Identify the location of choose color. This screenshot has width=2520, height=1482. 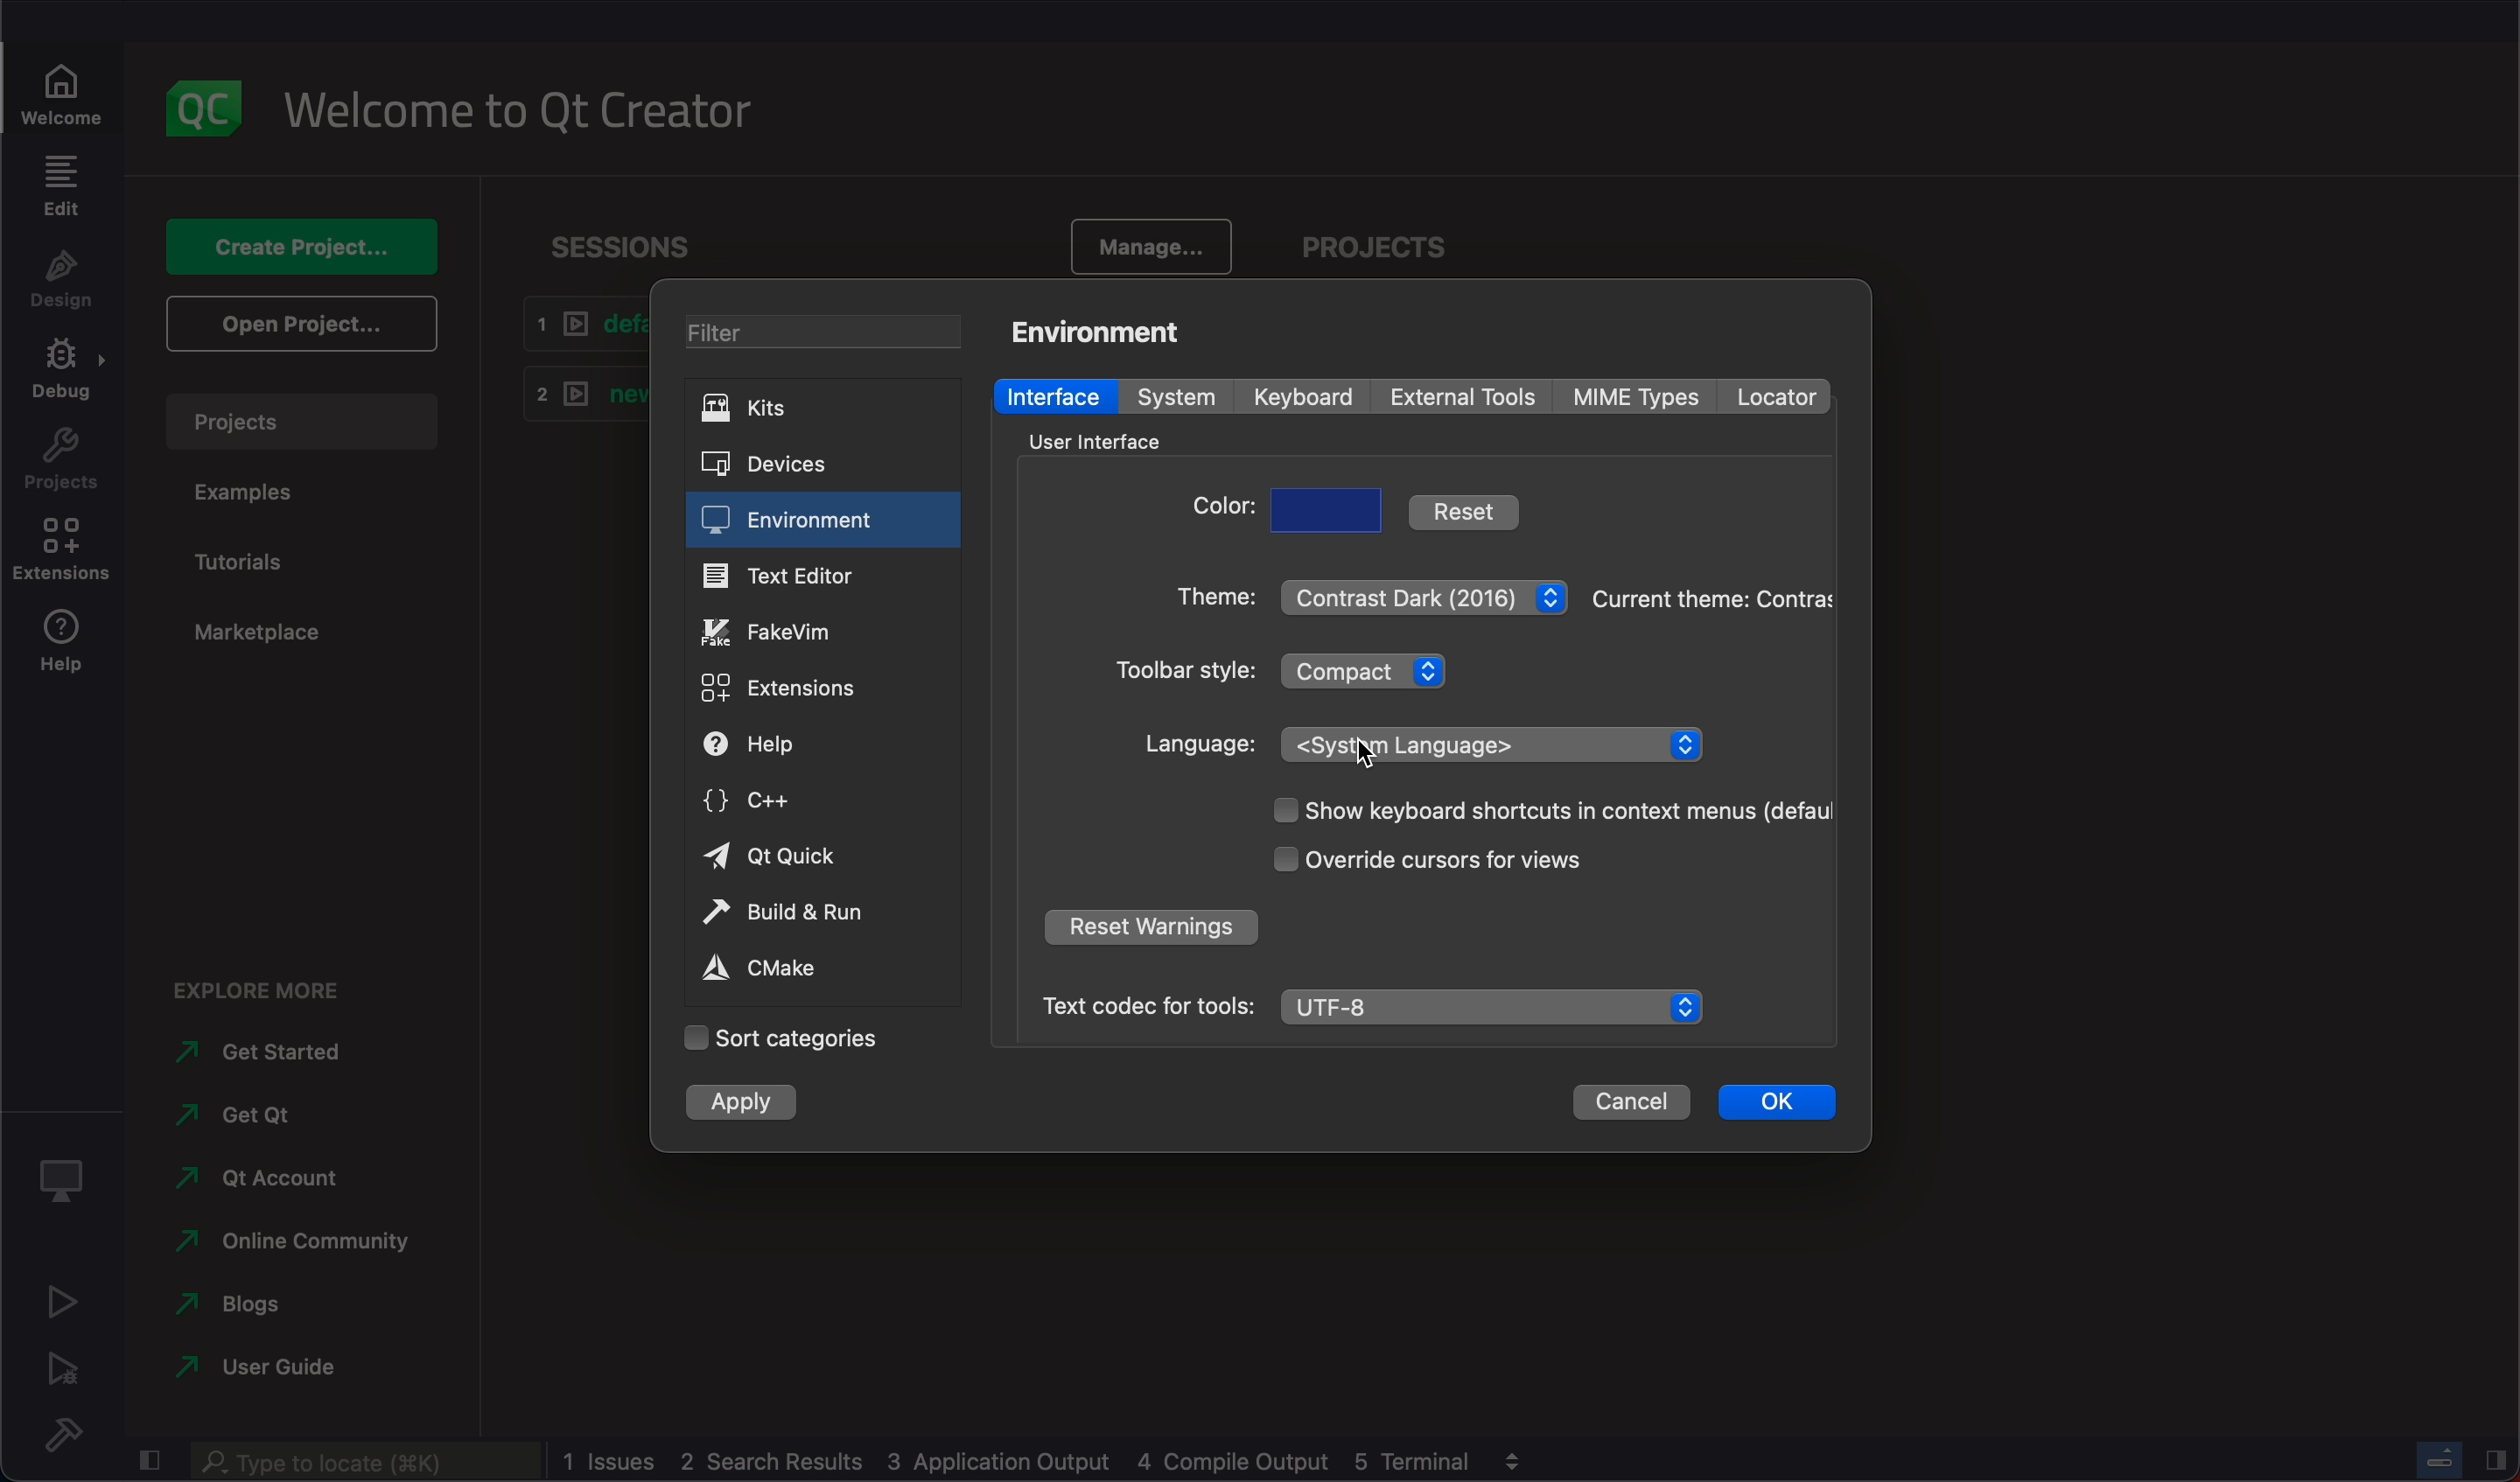
(1329, 510).